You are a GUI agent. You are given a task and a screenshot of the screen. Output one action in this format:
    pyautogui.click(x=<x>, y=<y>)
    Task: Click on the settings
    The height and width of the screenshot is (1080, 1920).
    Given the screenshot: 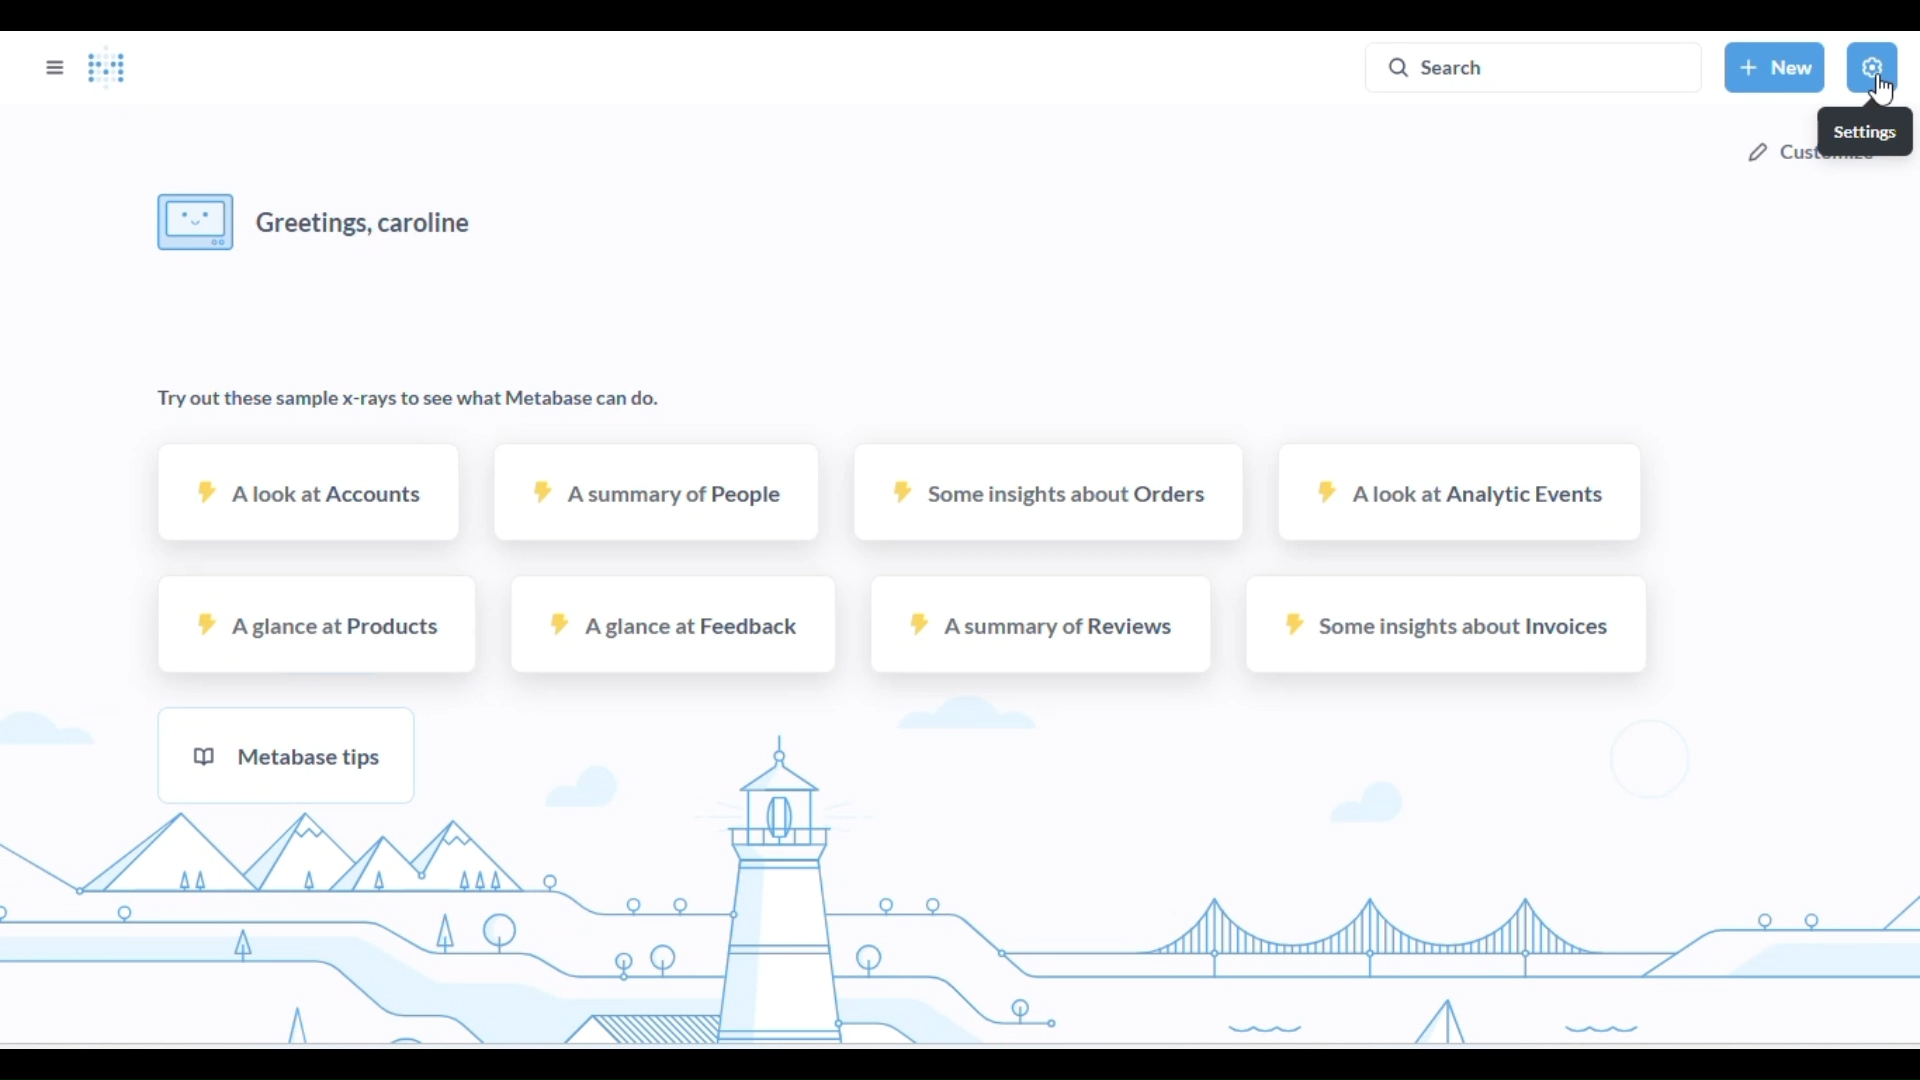 What is the action you would take?
    pyautogui.click(x=1872, y=67)
    